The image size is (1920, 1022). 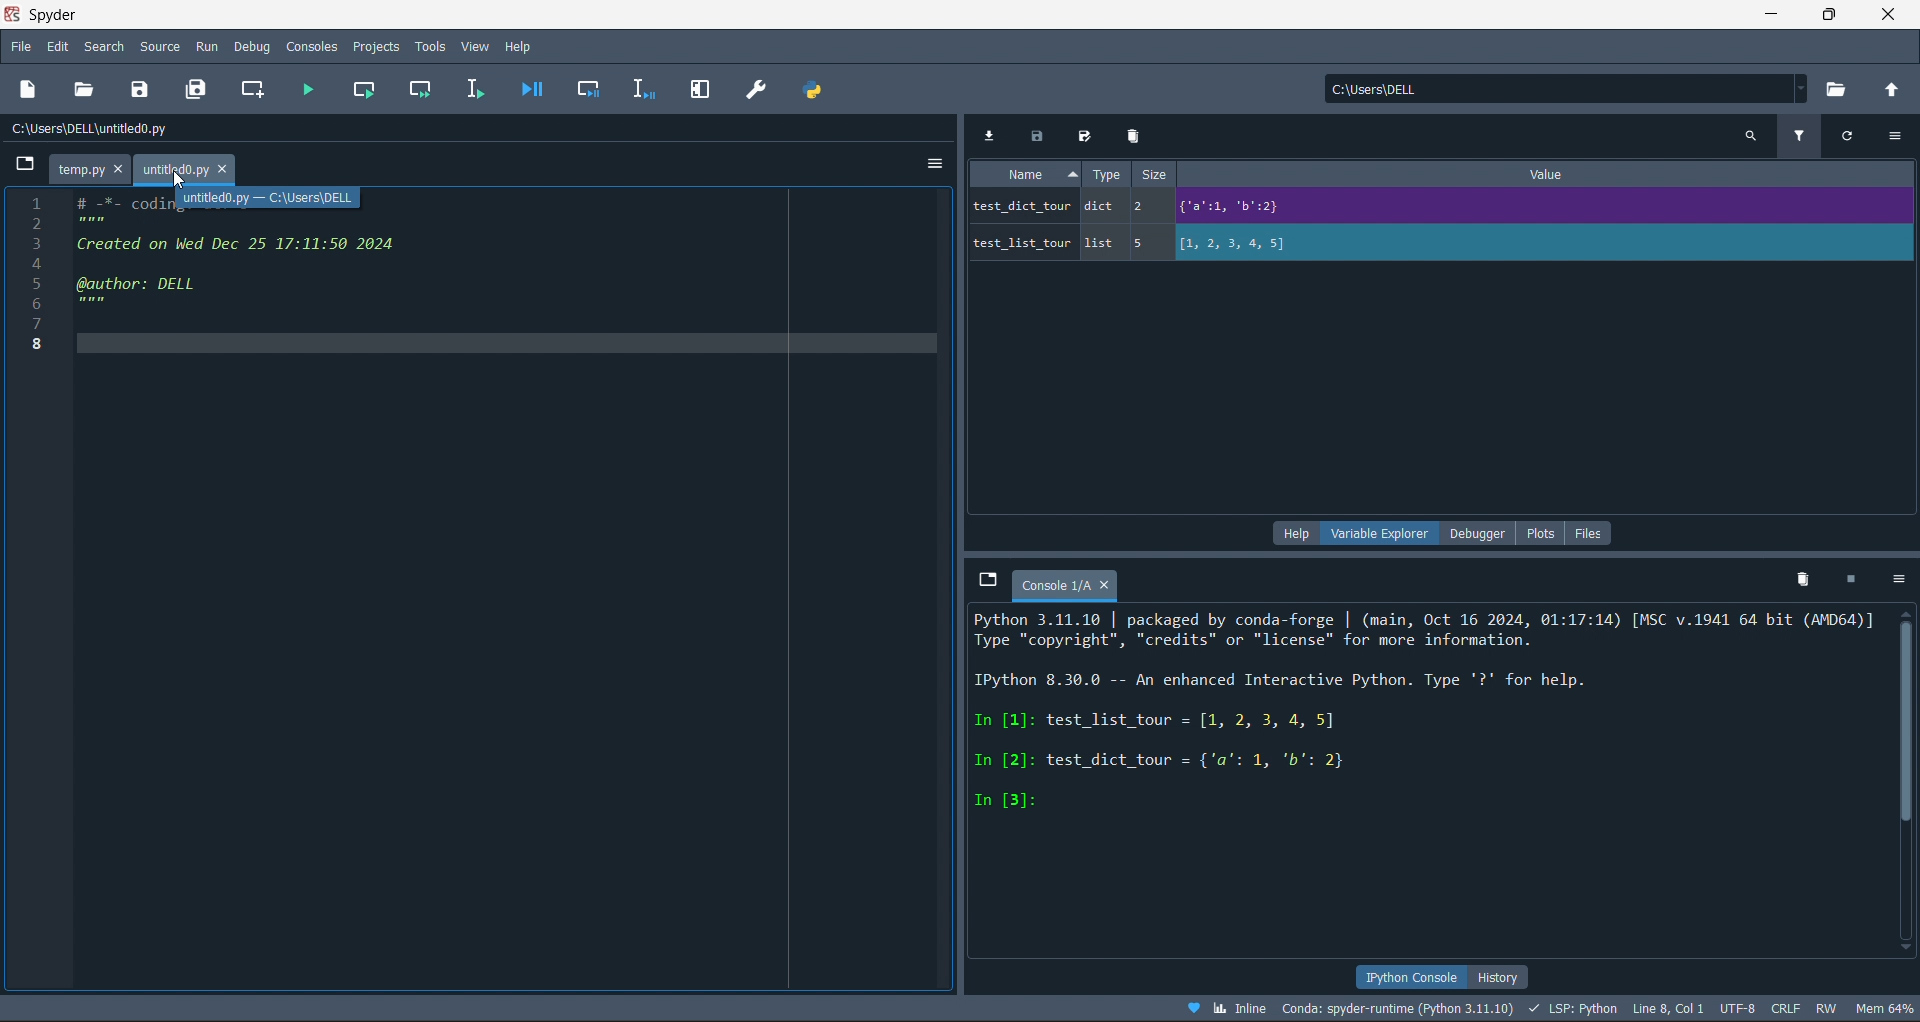 What do you see at coordinates (22, 48) in the screenshot?
I see `file` at bounding box center [22, 48].